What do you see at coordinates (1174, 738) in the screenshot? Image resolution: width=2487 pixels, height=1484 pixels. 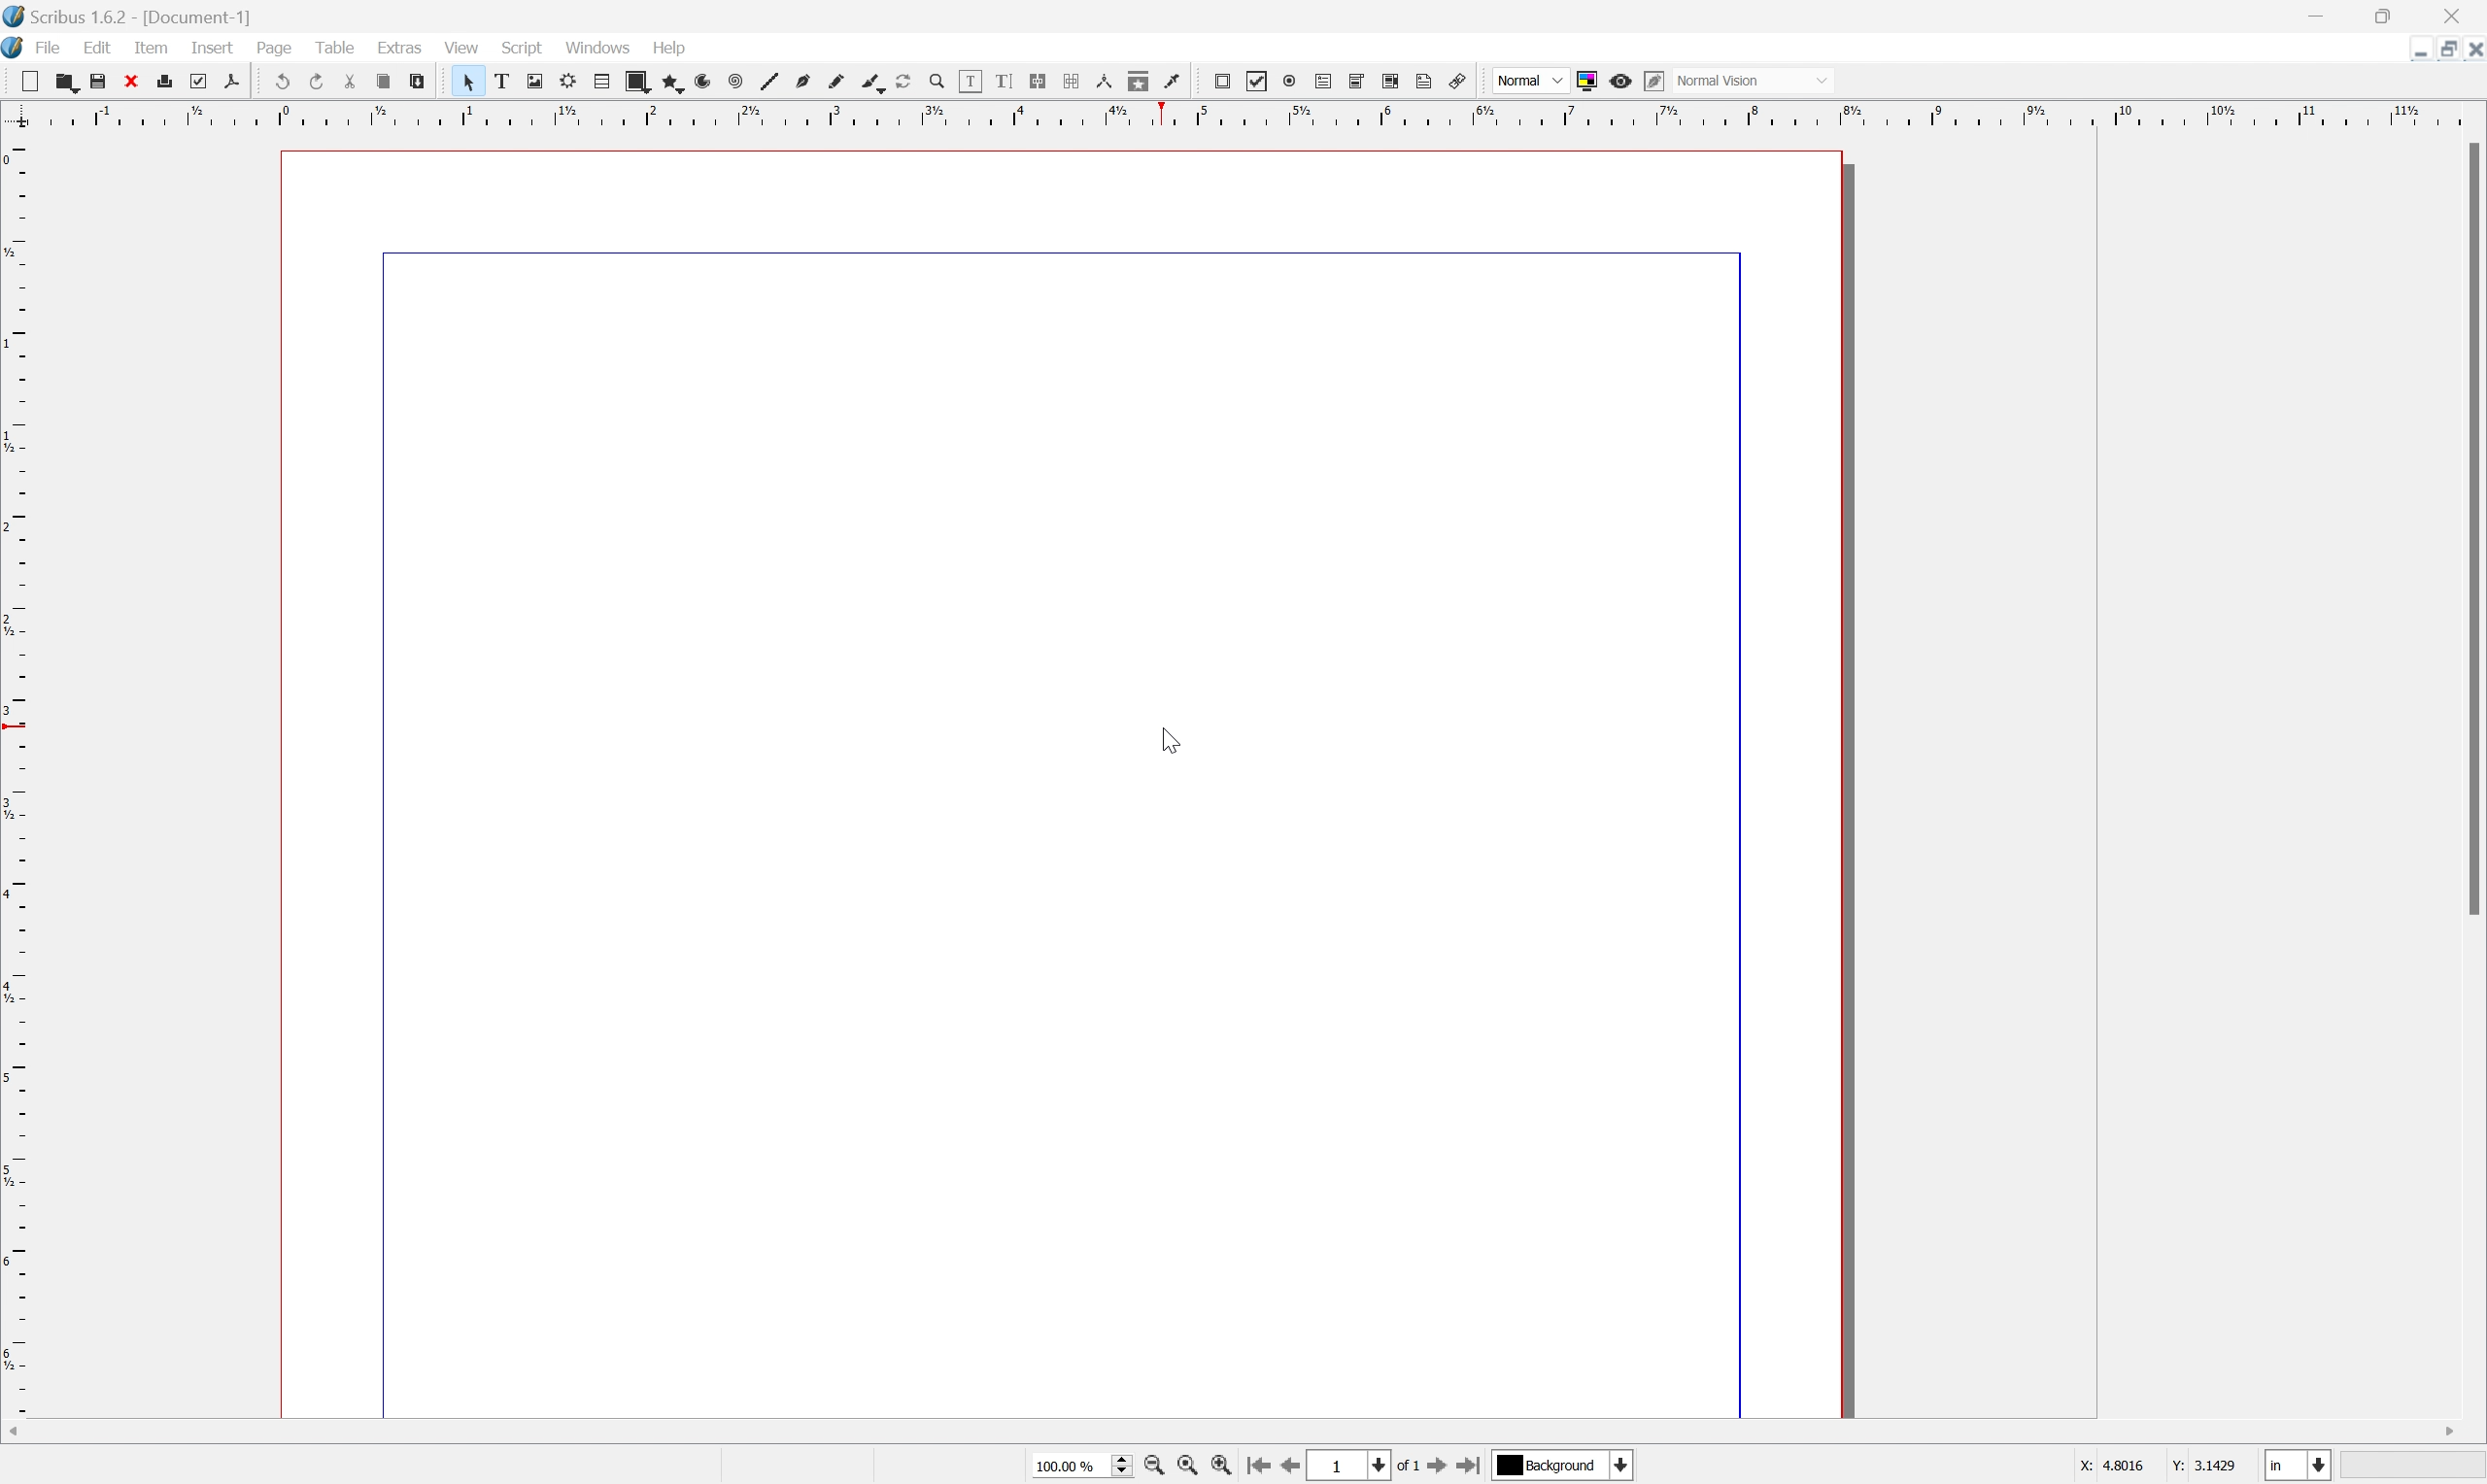 I see `cursor` at bounding box center [1174, 738].